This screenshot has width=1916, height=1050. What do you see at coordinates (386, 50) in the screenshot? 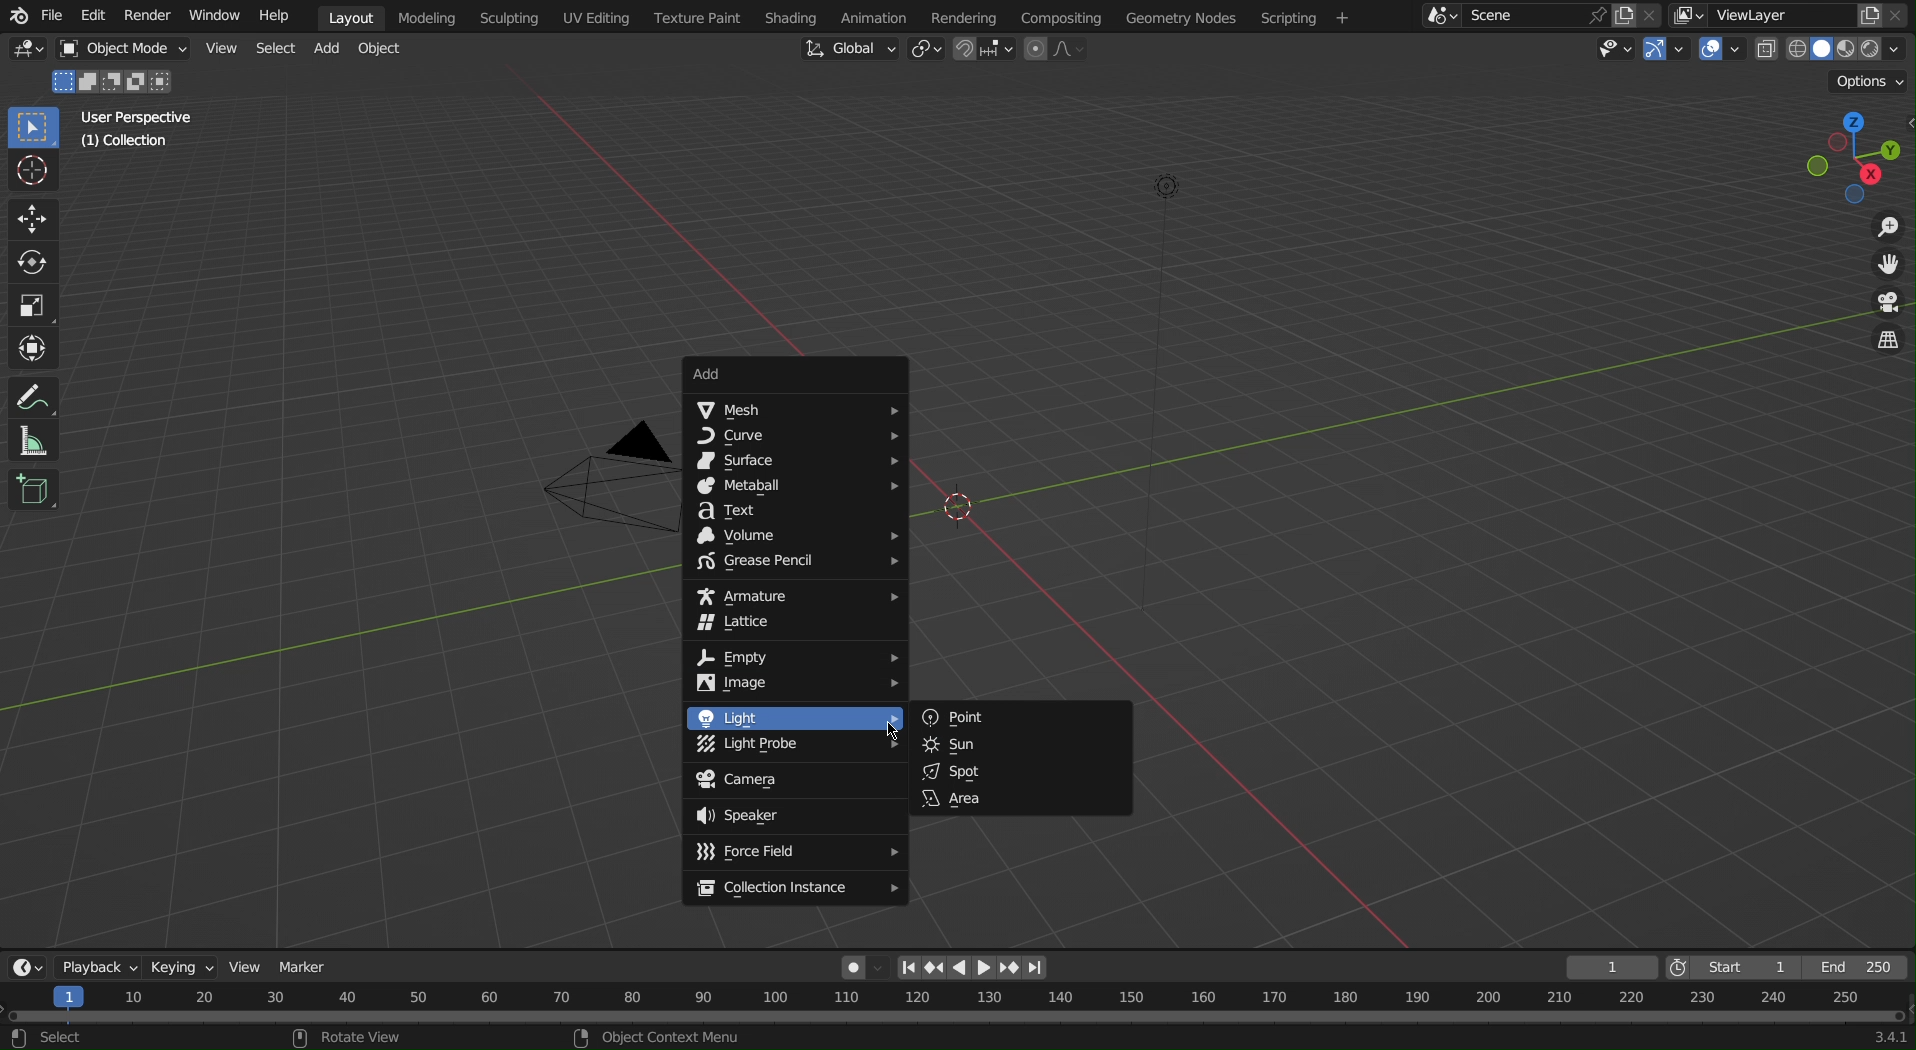
I see `Object` at bounding box center [386, 50].